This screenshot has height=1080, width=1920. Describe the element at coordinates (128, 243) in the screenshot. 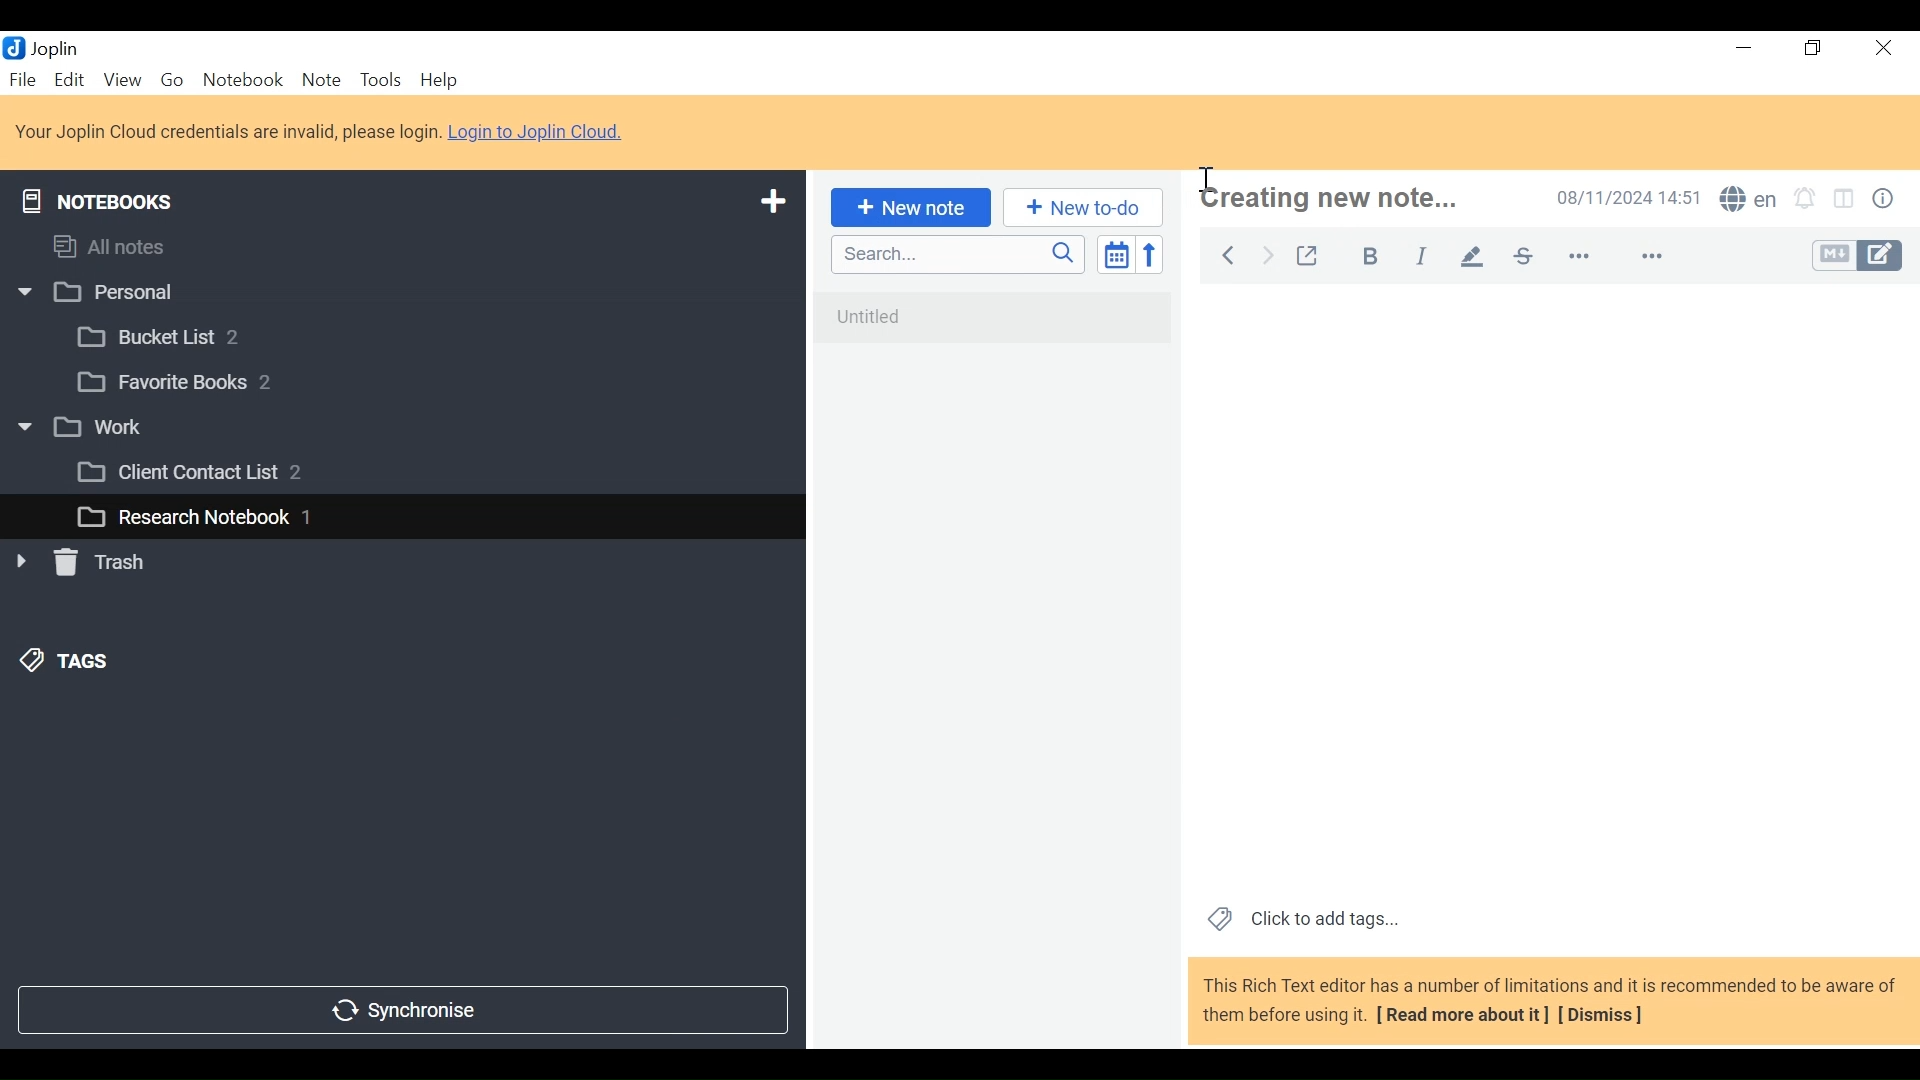

I see `All notes` at that location.